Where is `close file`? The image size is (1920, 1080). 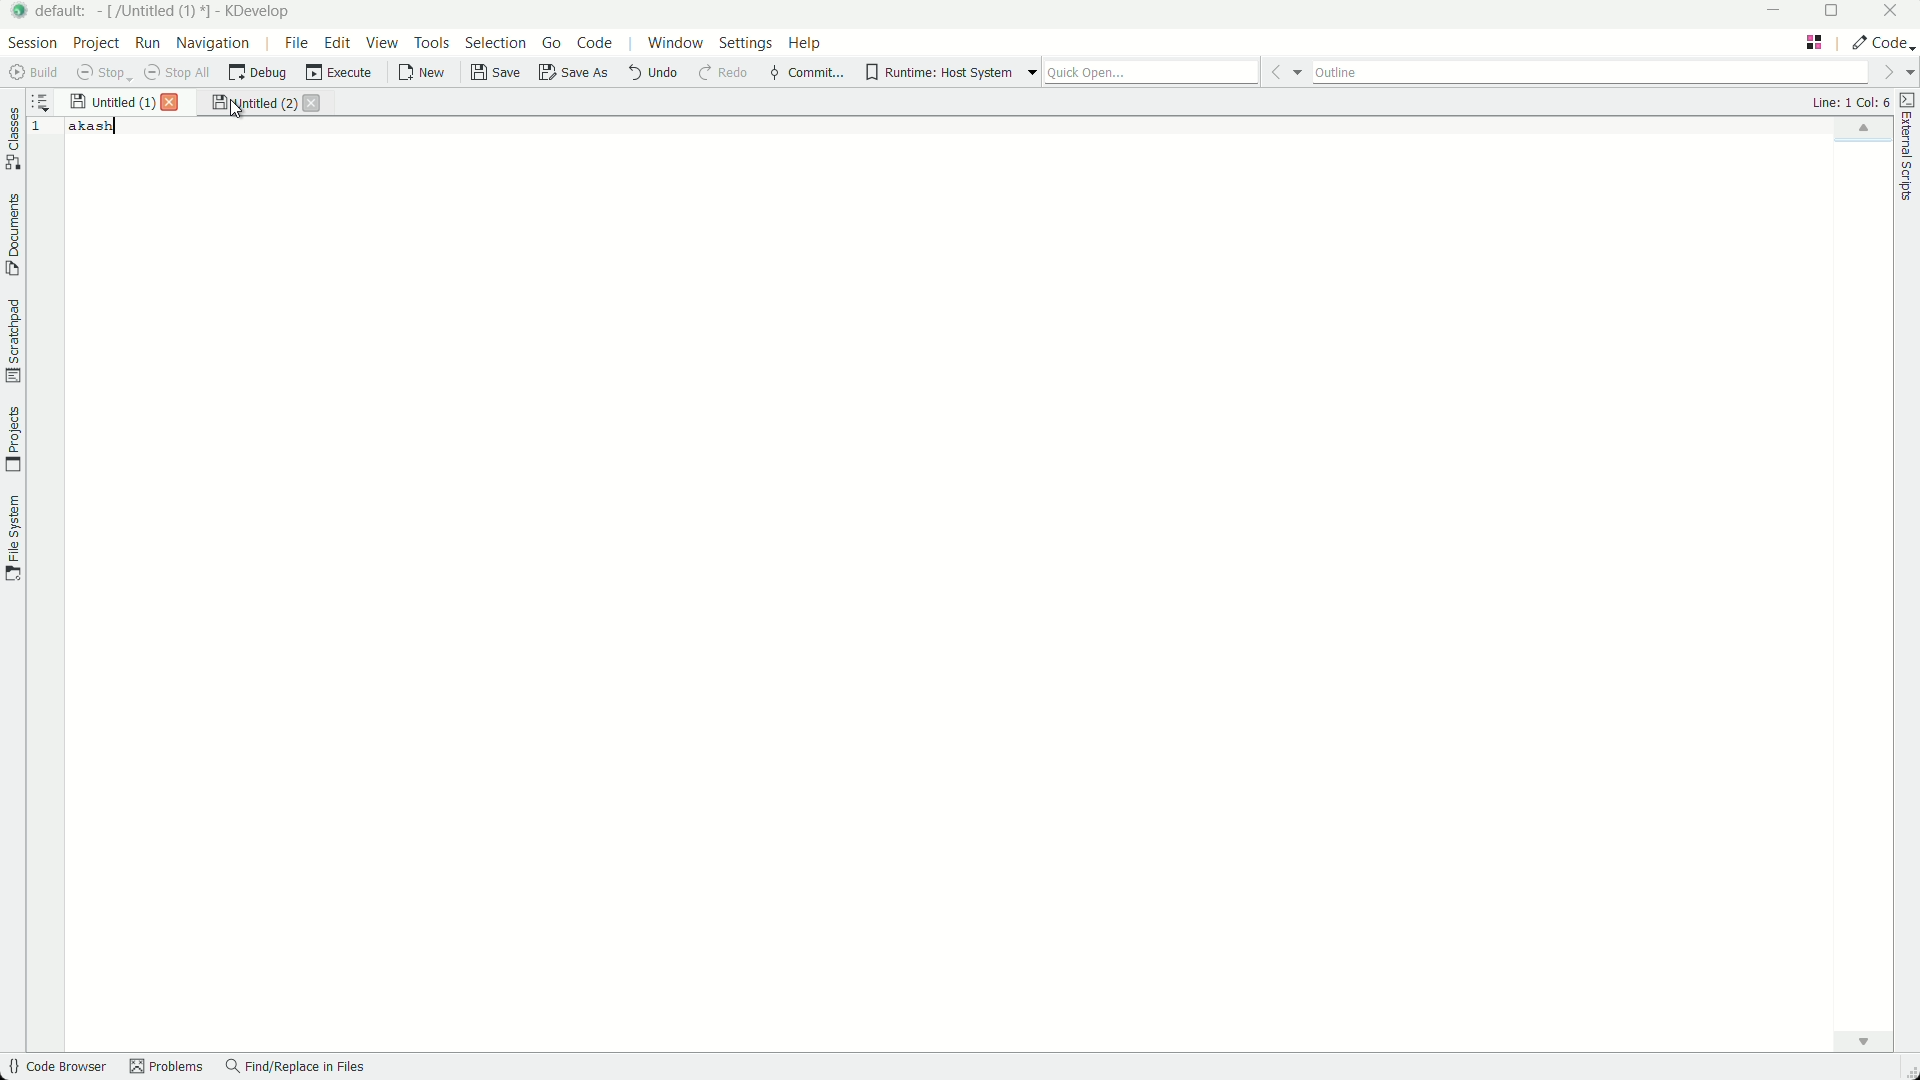 close file is located at coordinates (310, 102).